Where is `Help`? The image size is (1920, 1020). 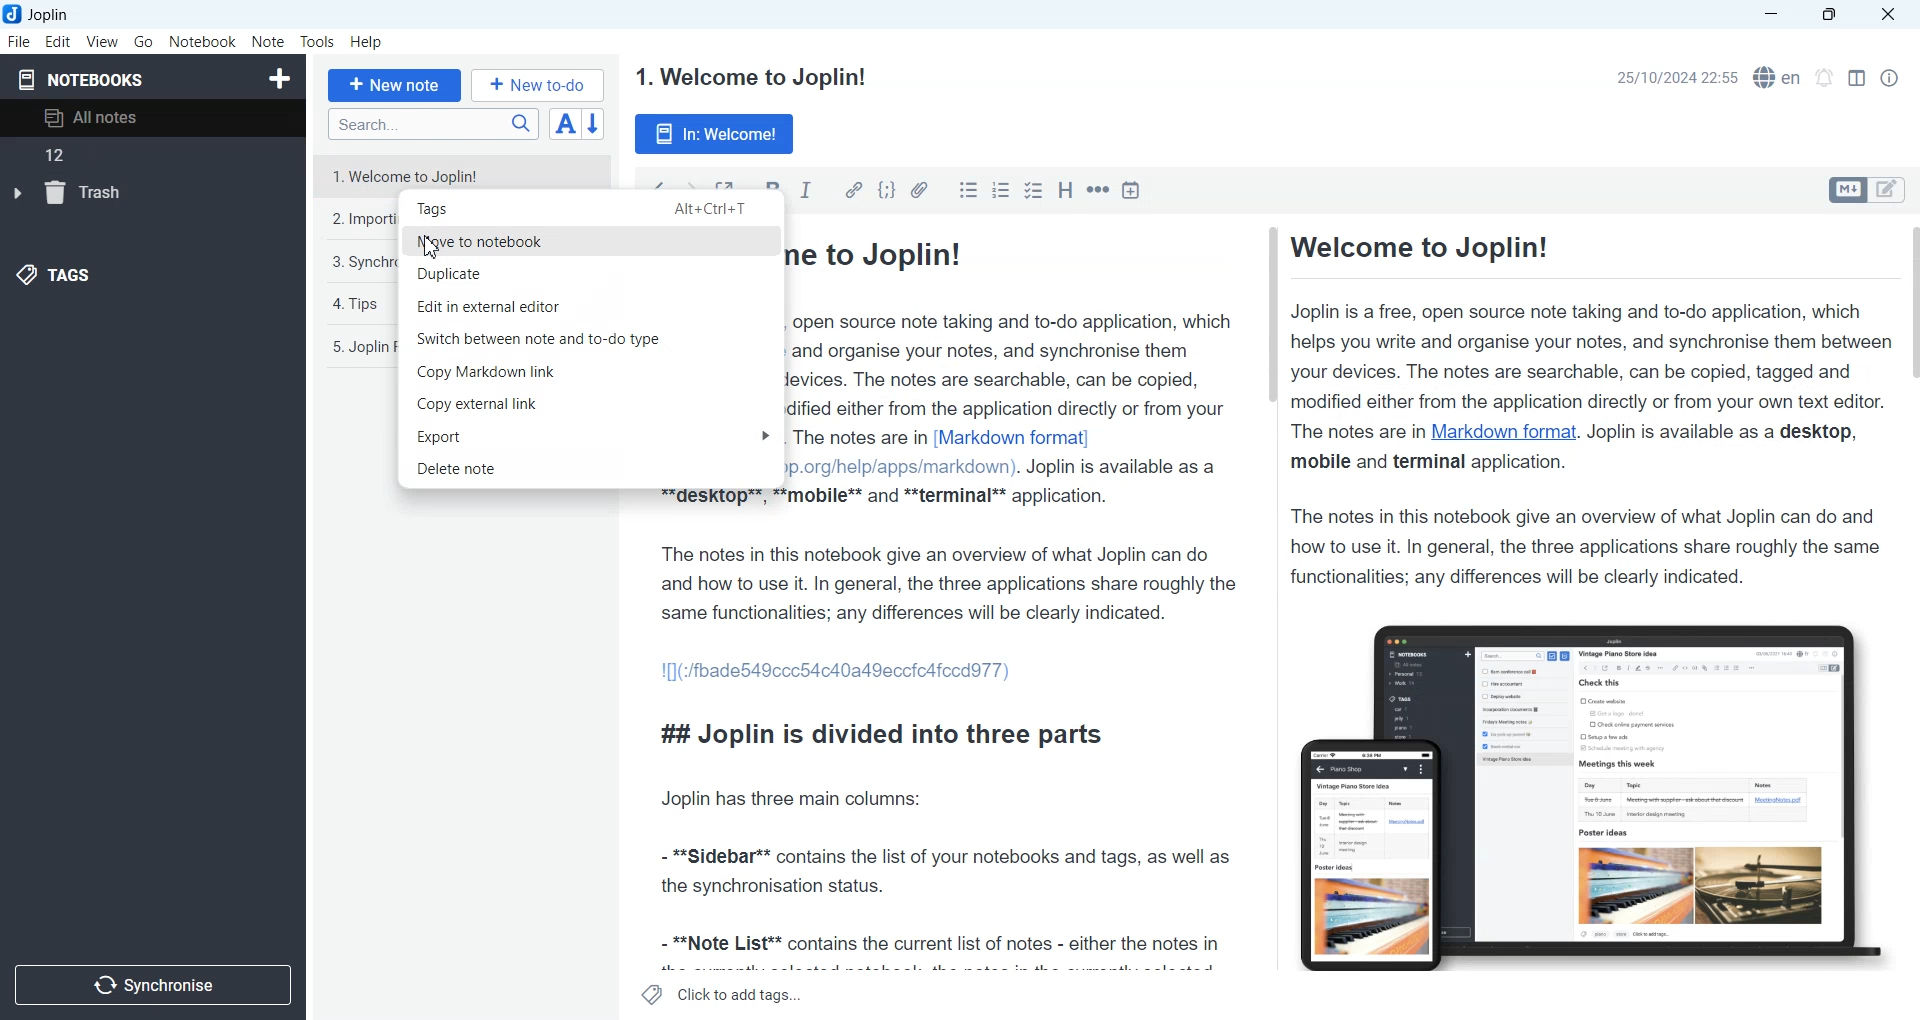
Help is located at coordinates (368, 43).